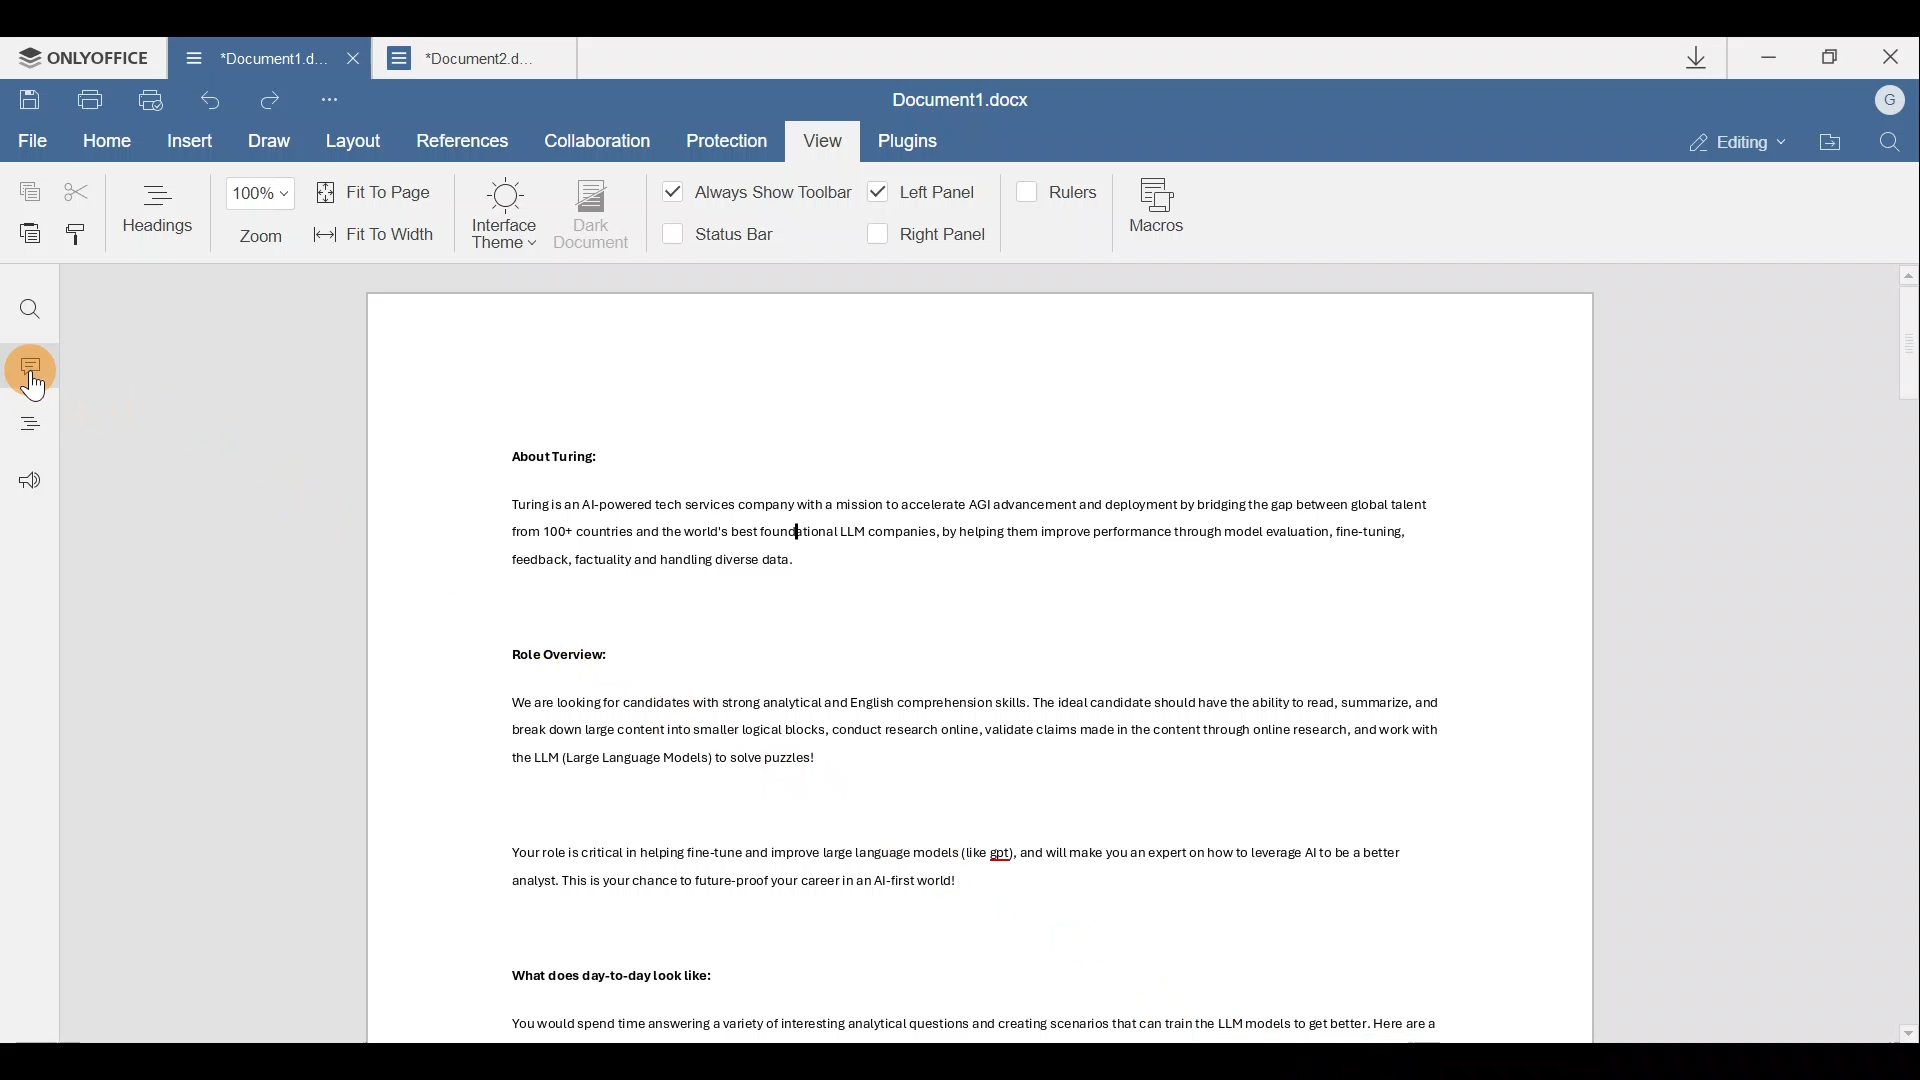 This screenshot has height=1080, width=1920. Describe the element at coordinates (1738, 144) in the screenshot. I see `Editing mode` at that location.